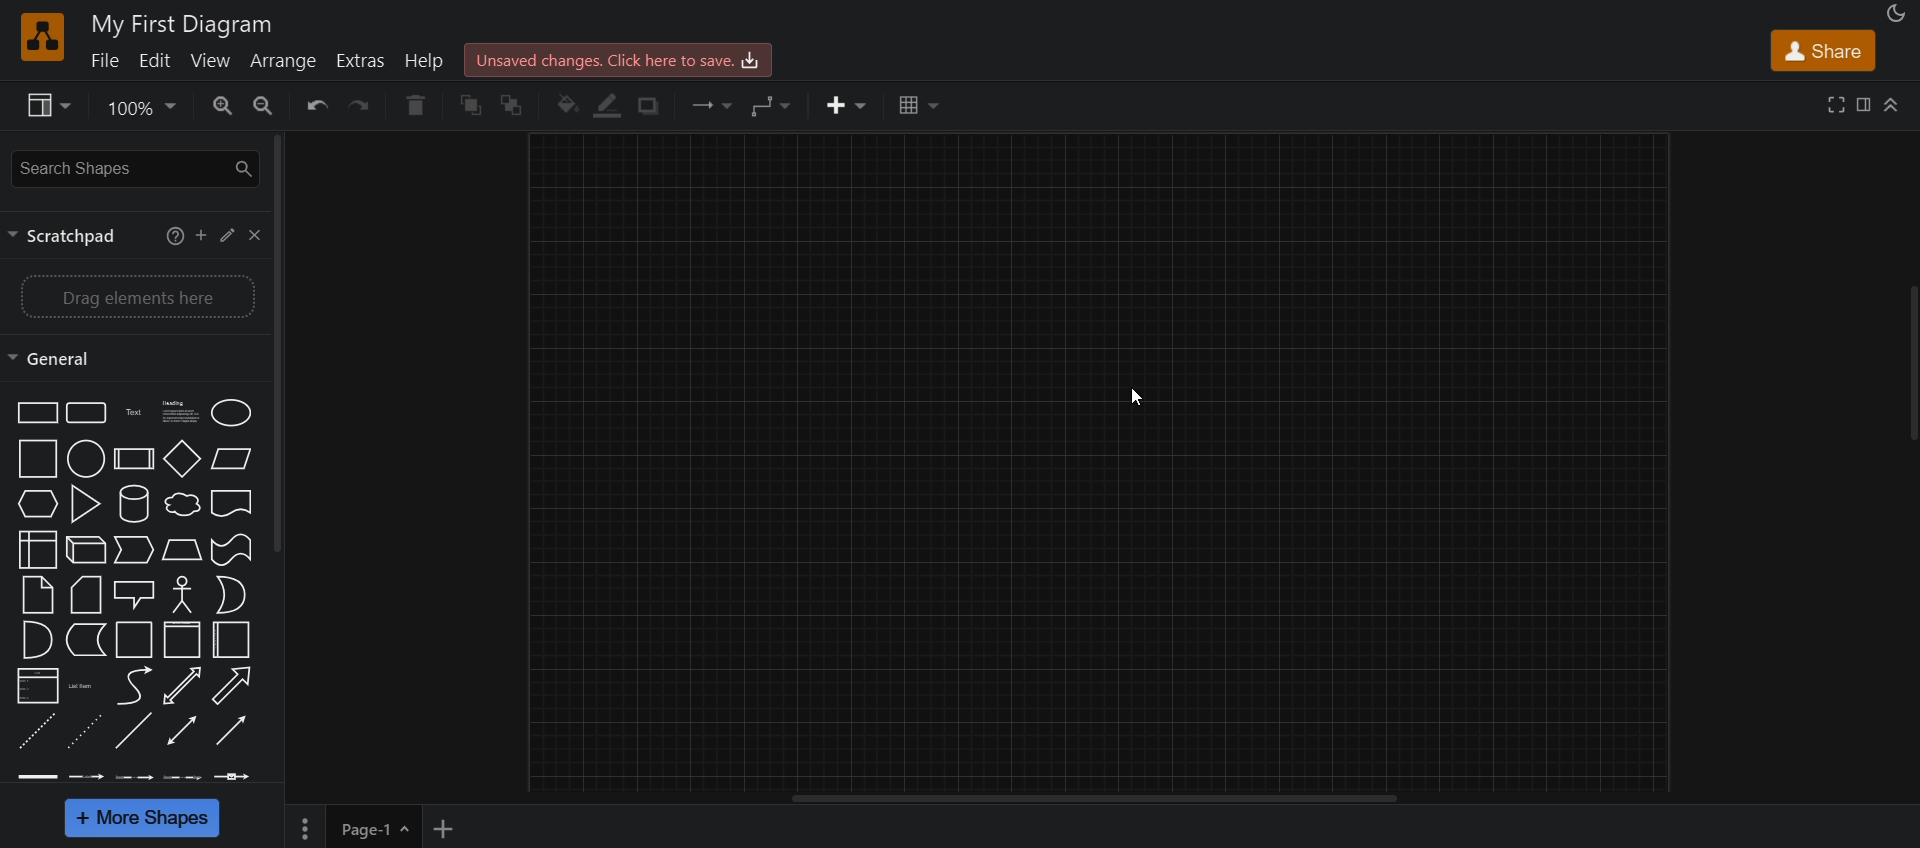 The width and height of the screenshot is (1920, 848). What do you see at coordinates (267, 106) in the screenshot?
I see `zoom out` at bounding box center [267, 106].